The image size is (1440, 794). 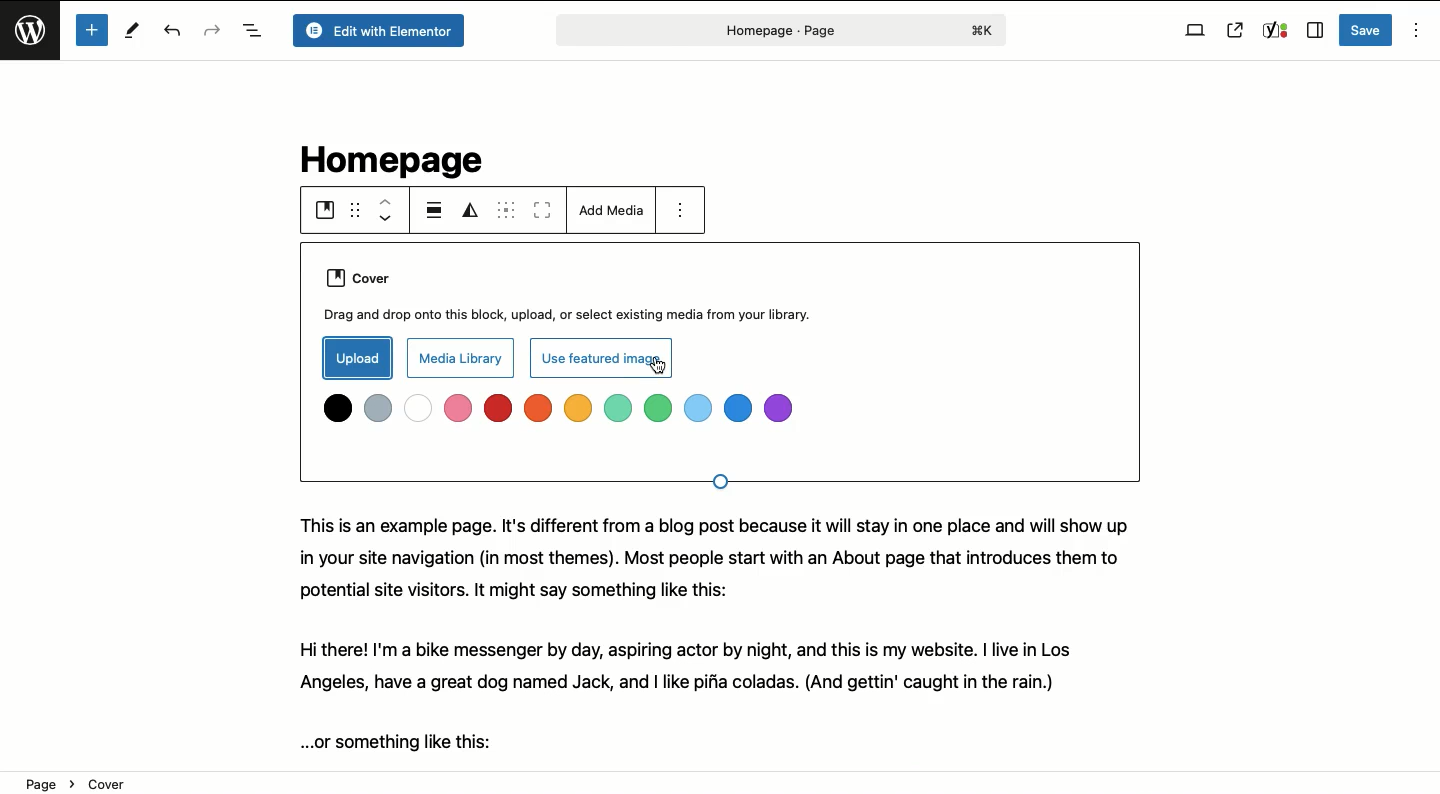 What do you see at coordinates (778, 30) in the screenshot?
I see `Page` at bounding box center [778, 30].